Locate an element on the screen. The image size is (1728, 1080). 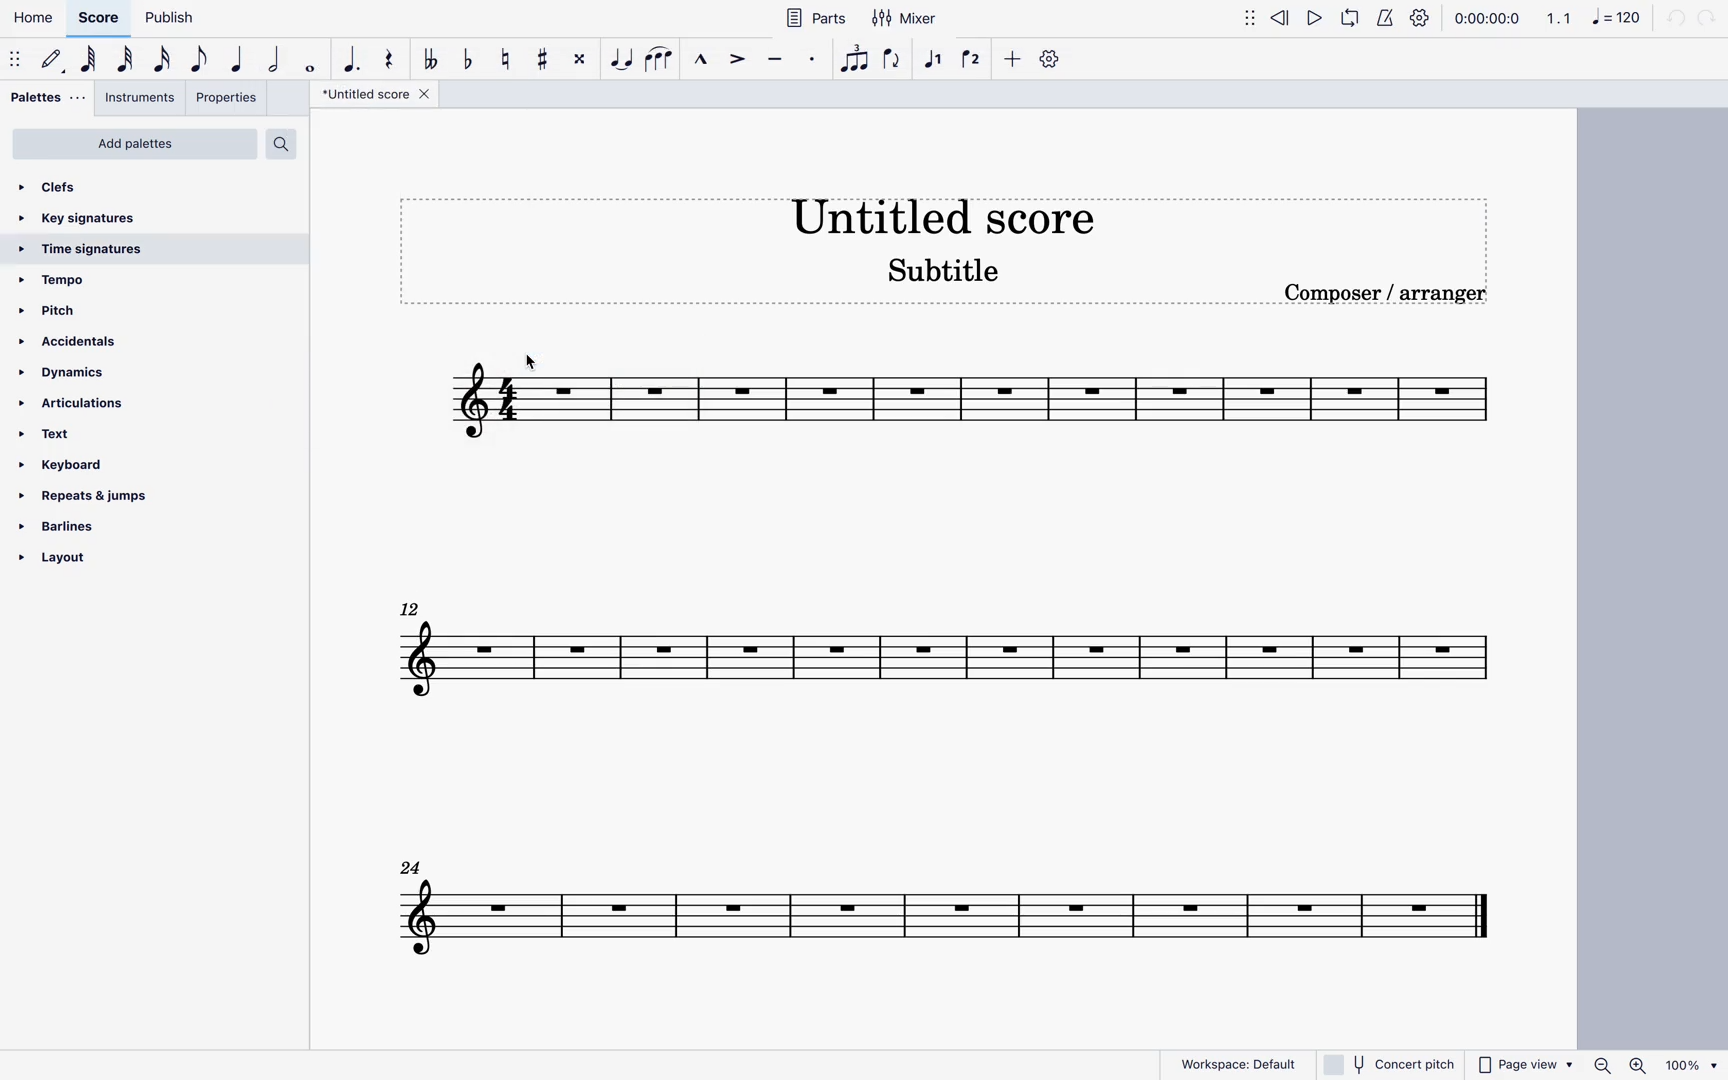
redo is located at coordinates (1710, 19).